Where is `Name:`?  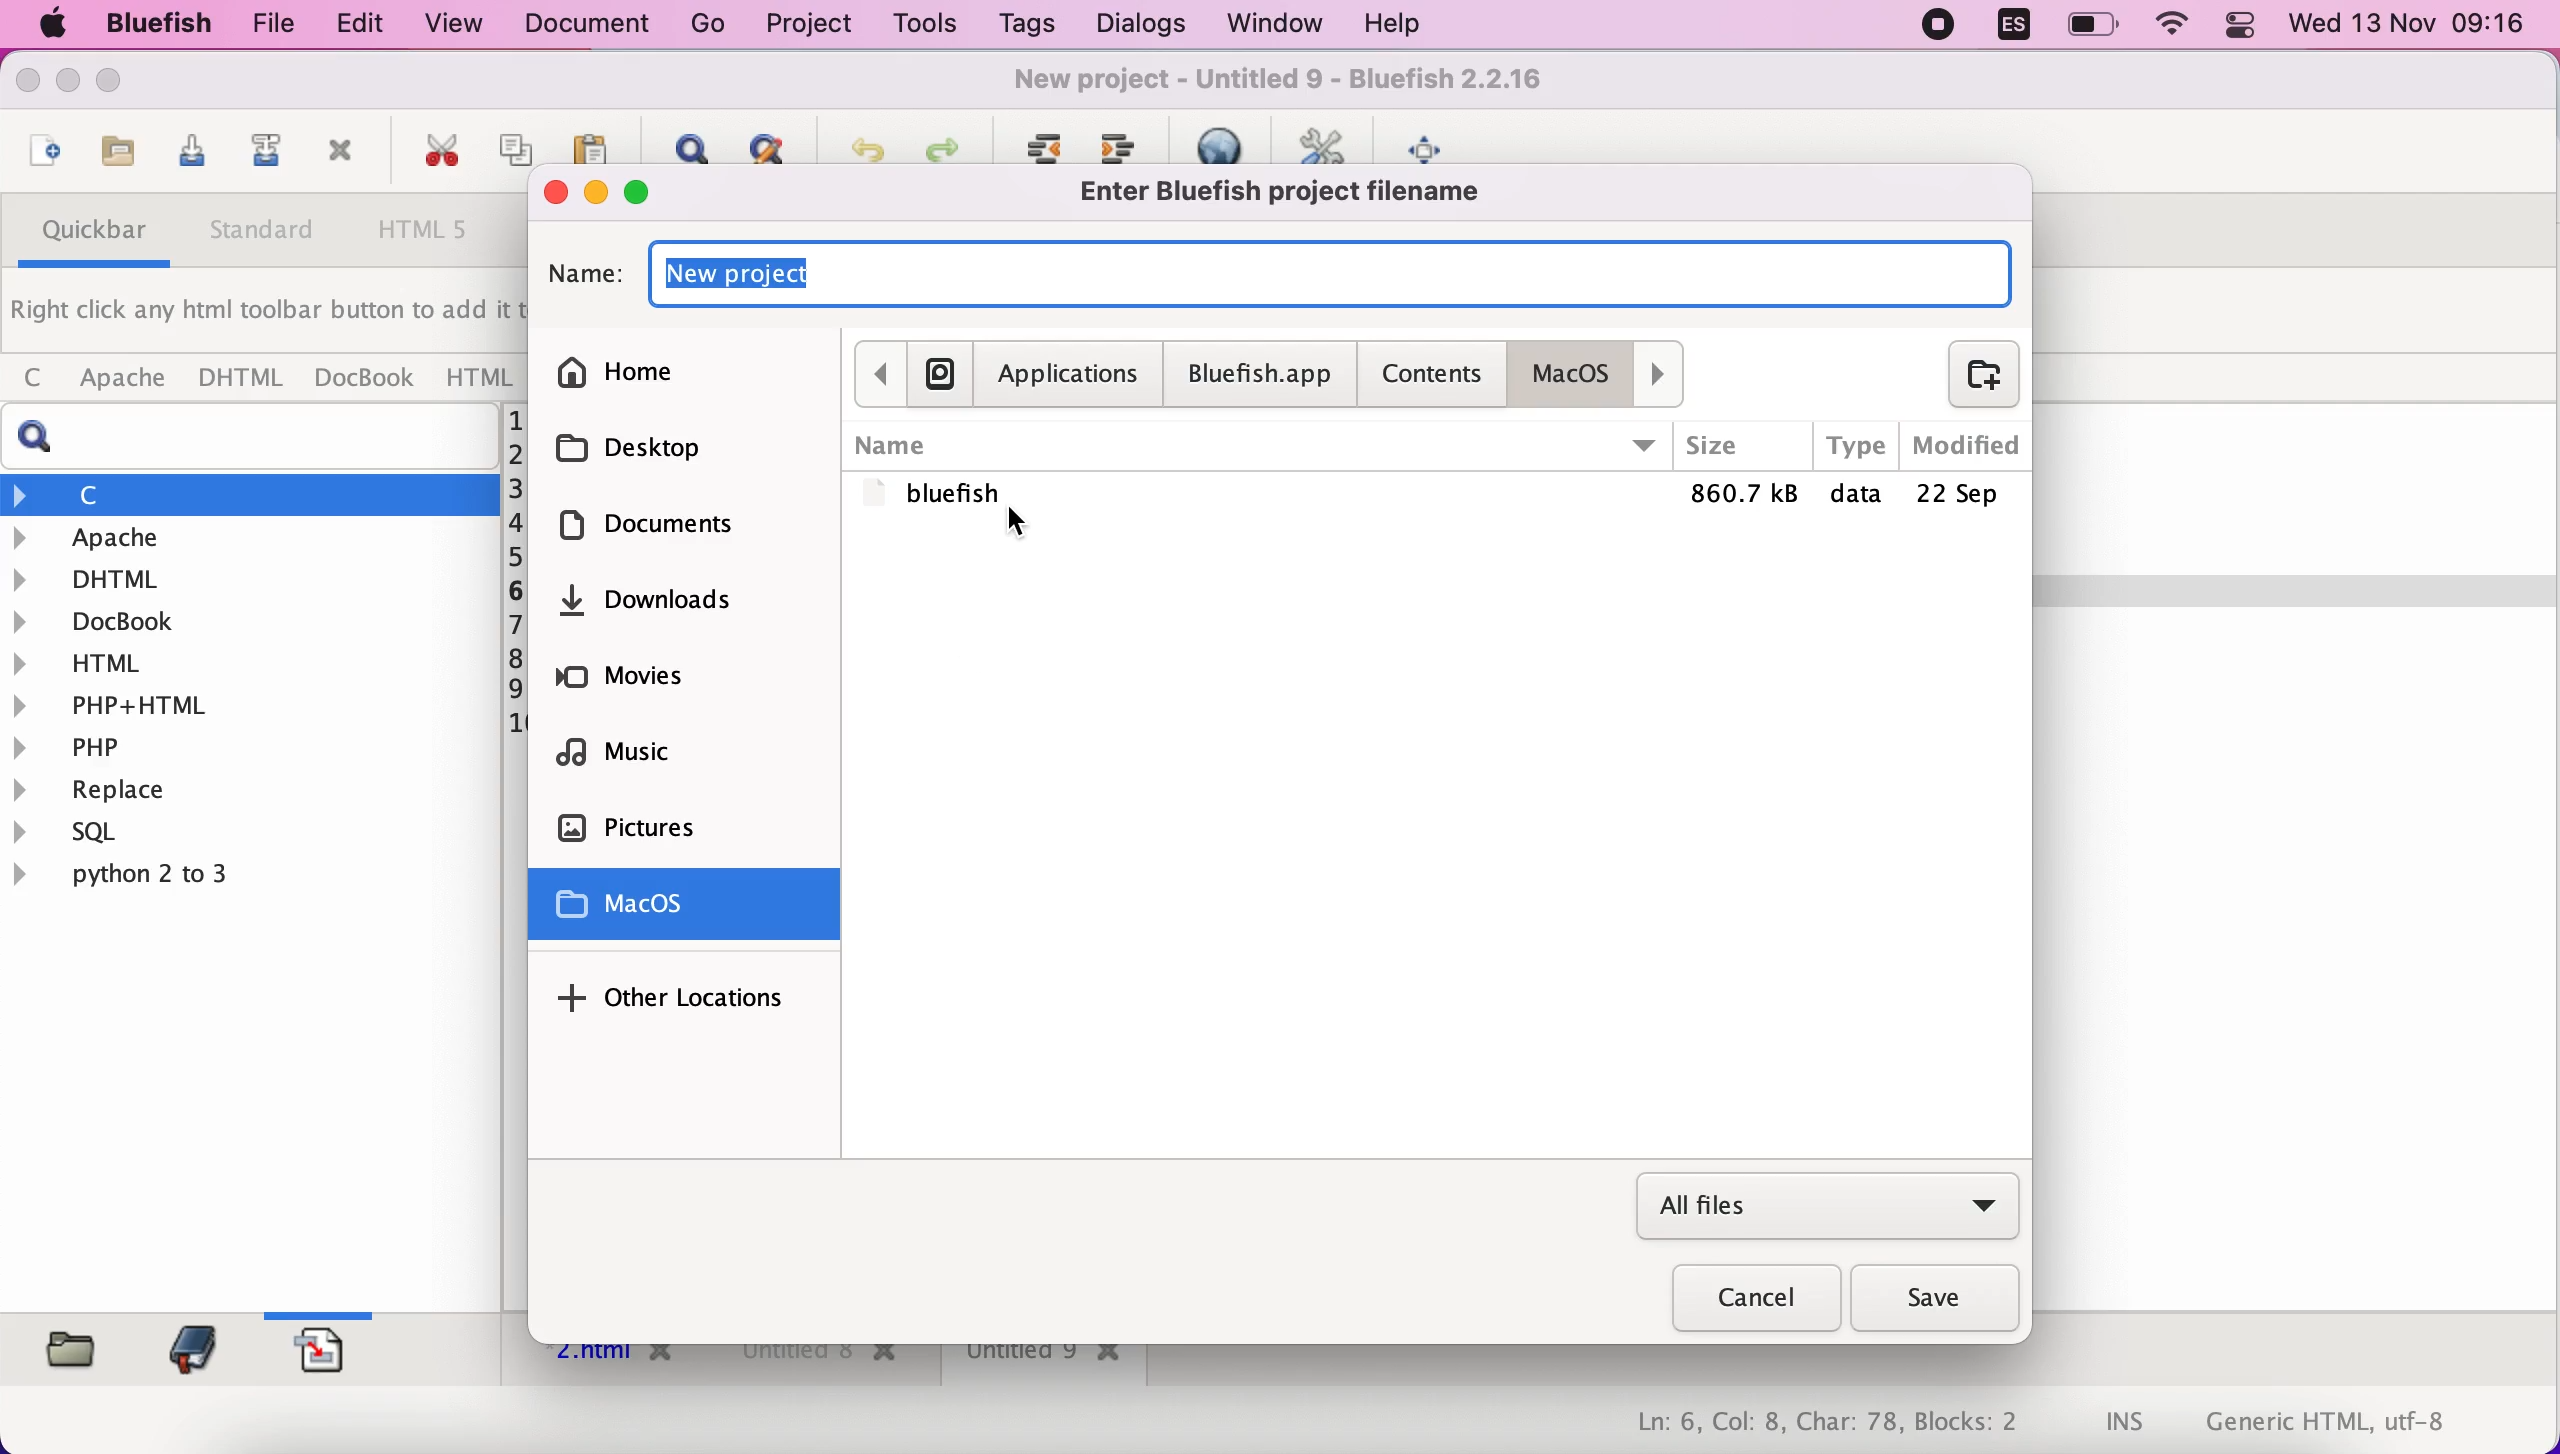 Name: is located at coordinates (582, 275).